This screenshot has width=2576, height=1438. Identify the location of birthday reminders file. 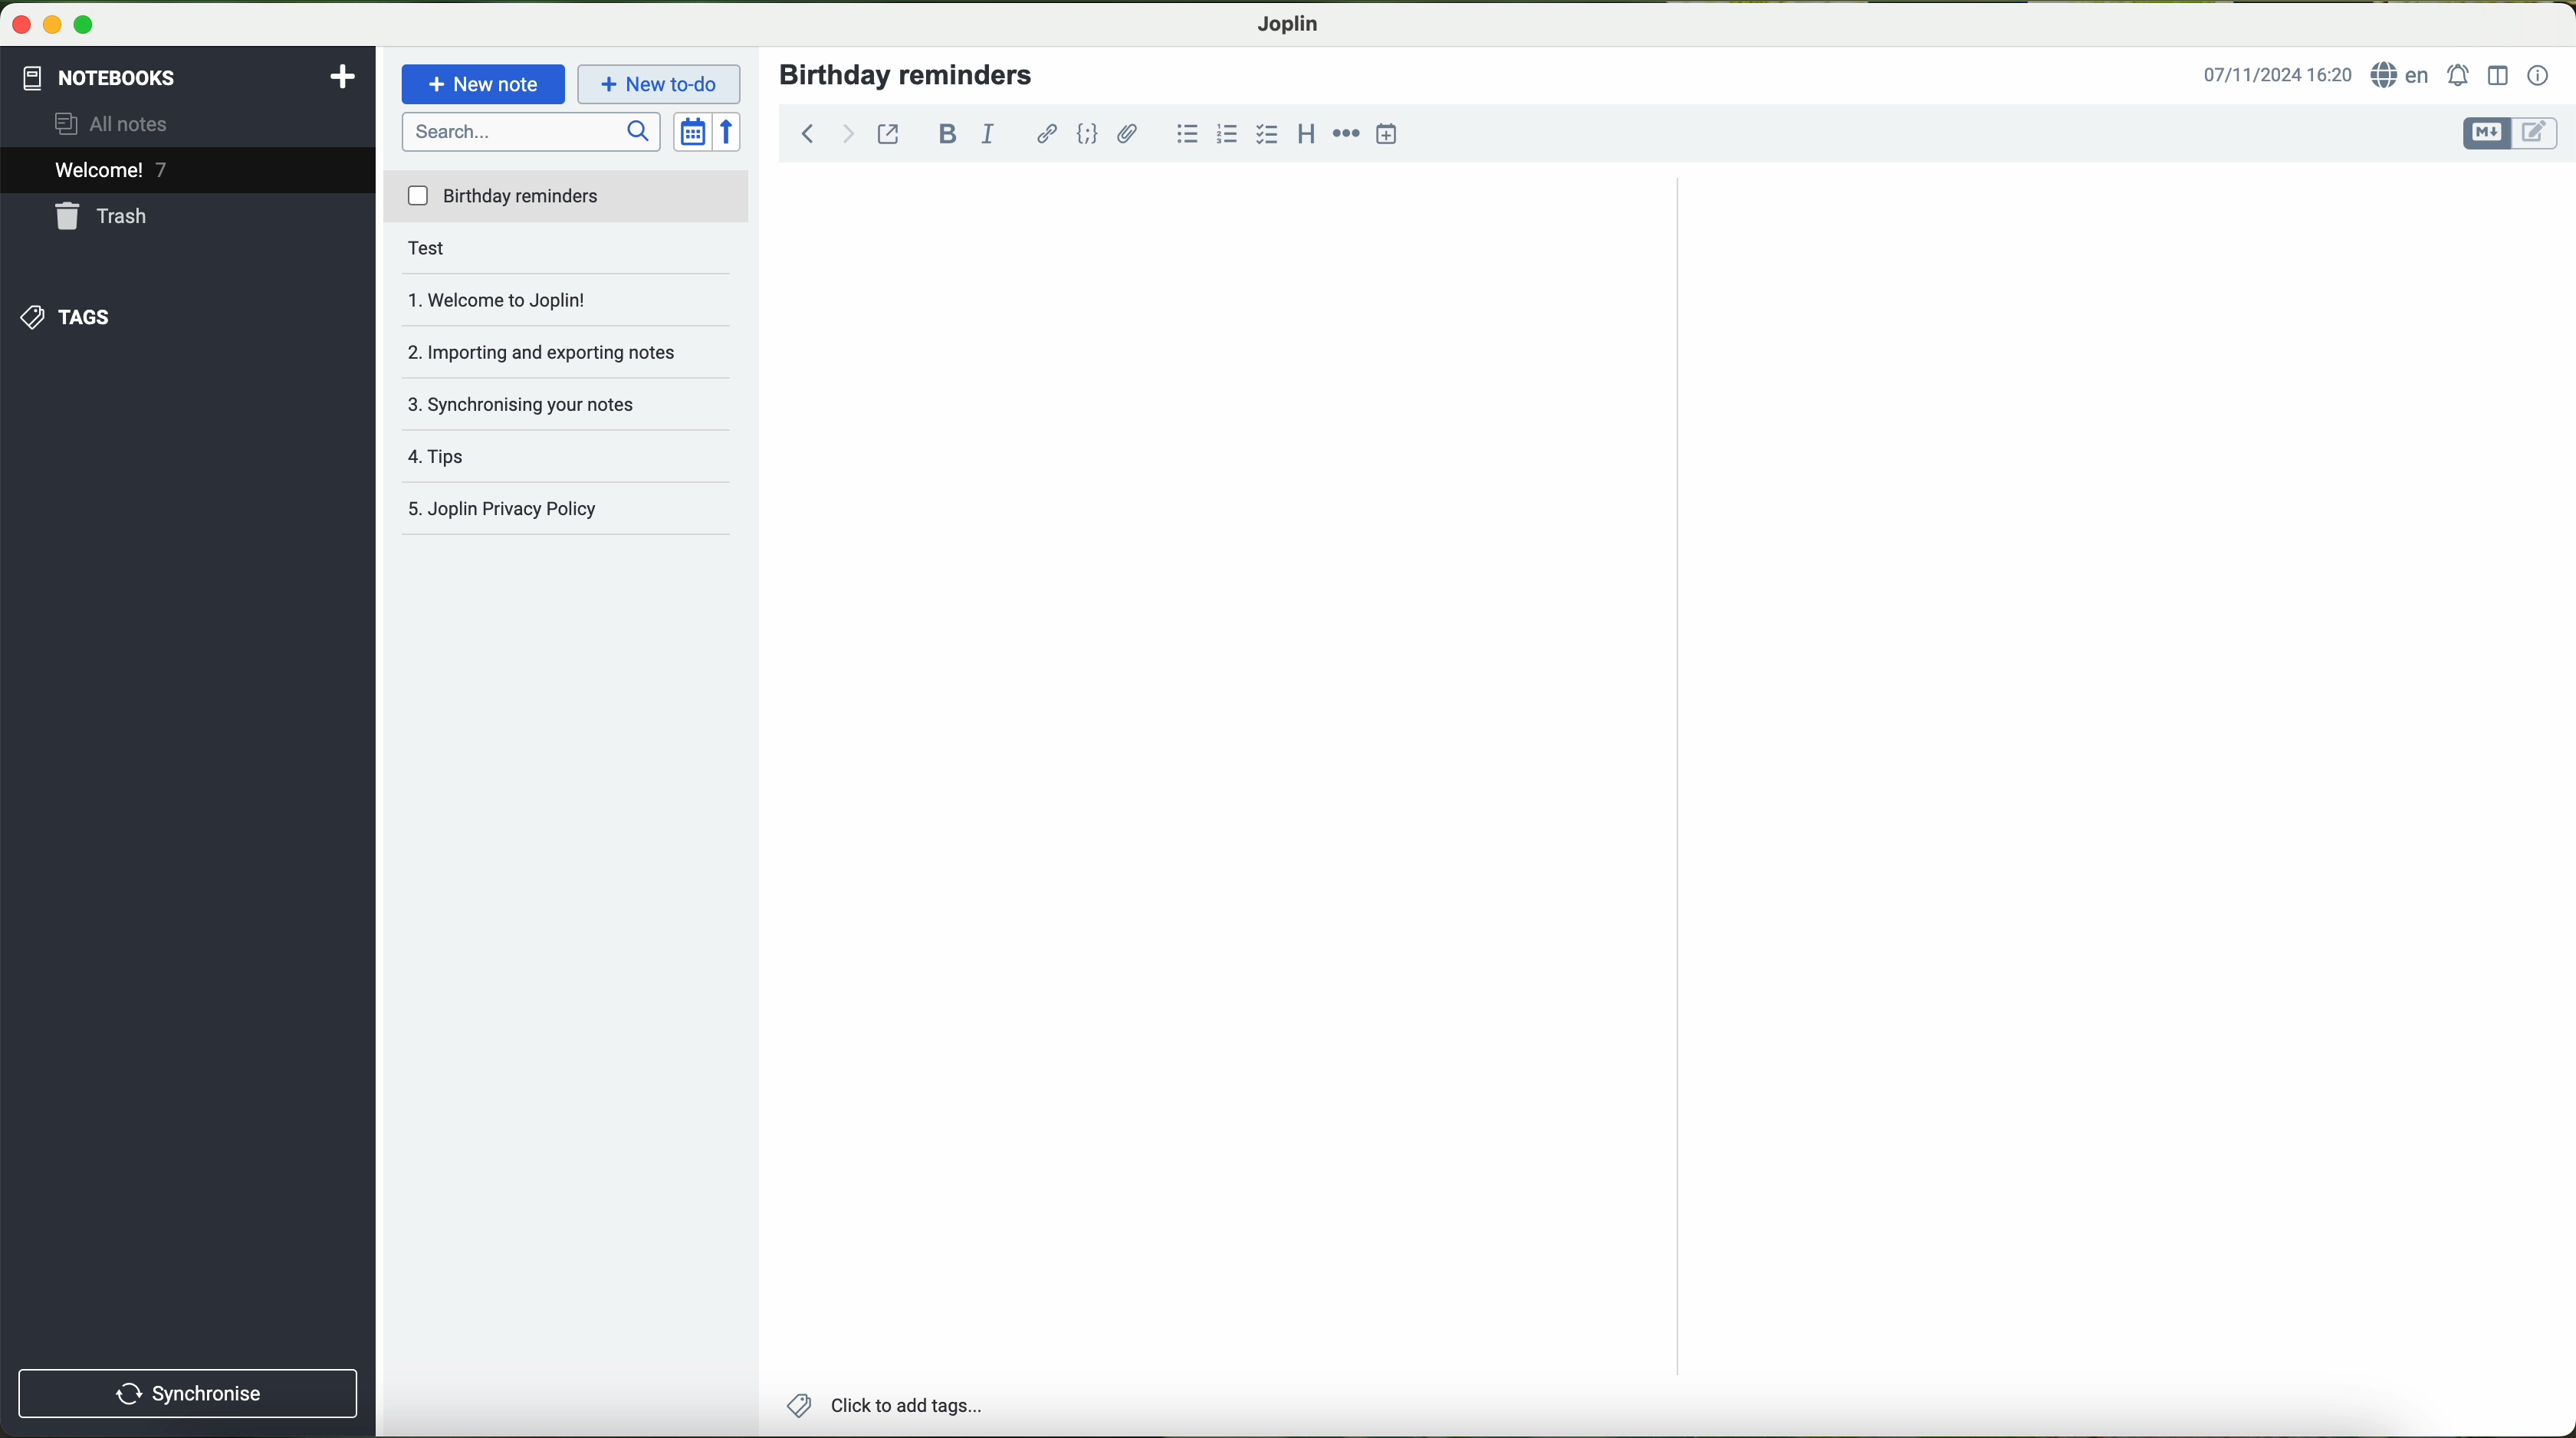
(568, 199).